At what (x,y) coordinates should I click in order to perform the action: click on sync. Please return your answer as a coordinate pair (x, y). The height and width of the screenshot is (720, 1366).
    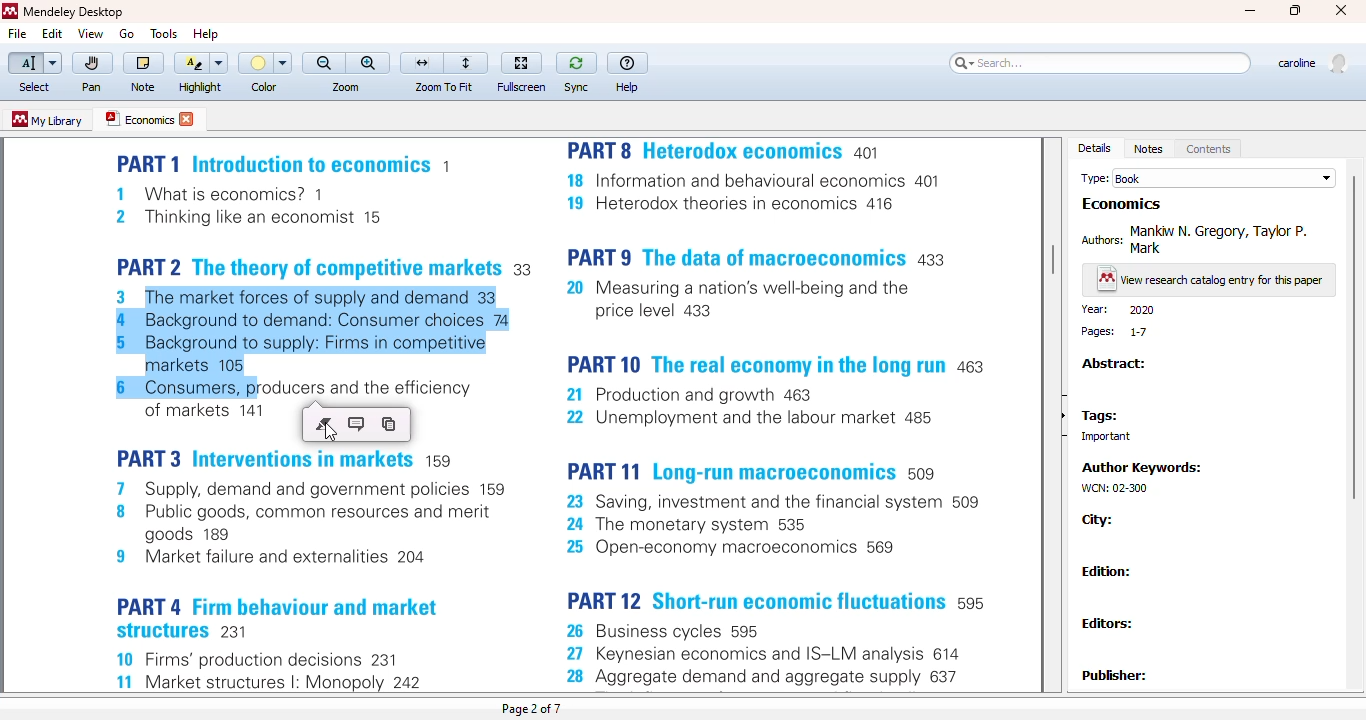
    Looking at the image, I should click on (577, 64).